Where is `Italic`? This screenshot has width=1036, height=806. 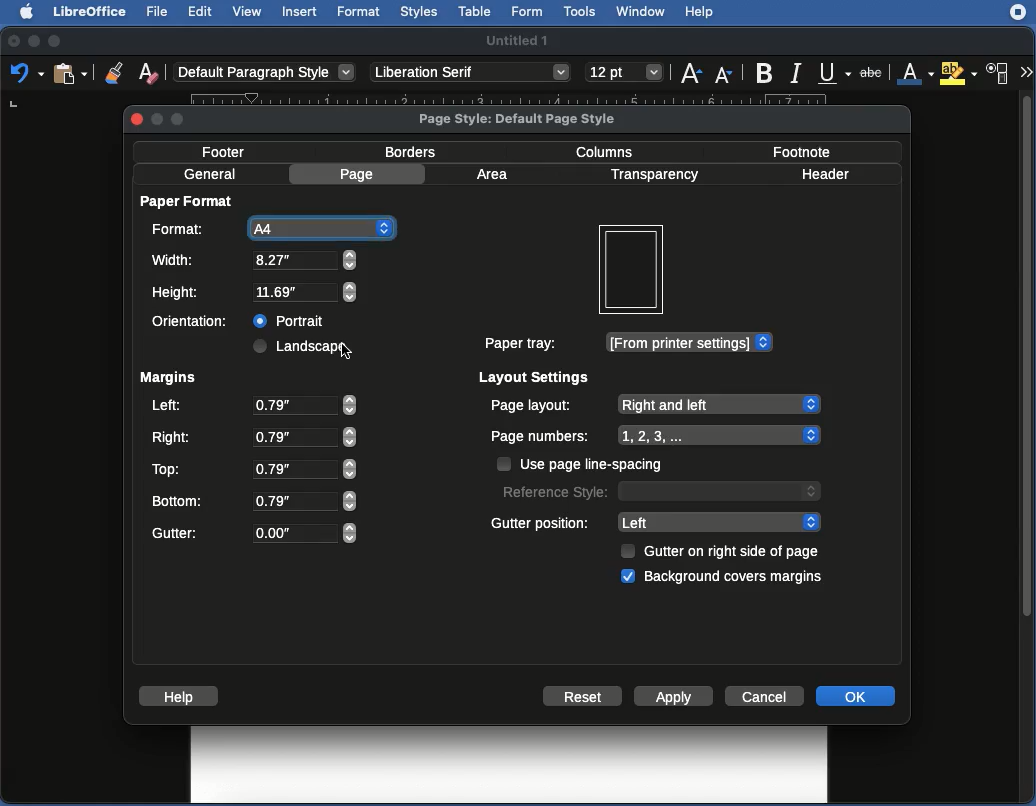 Italic is located at coordinates (795, 74).